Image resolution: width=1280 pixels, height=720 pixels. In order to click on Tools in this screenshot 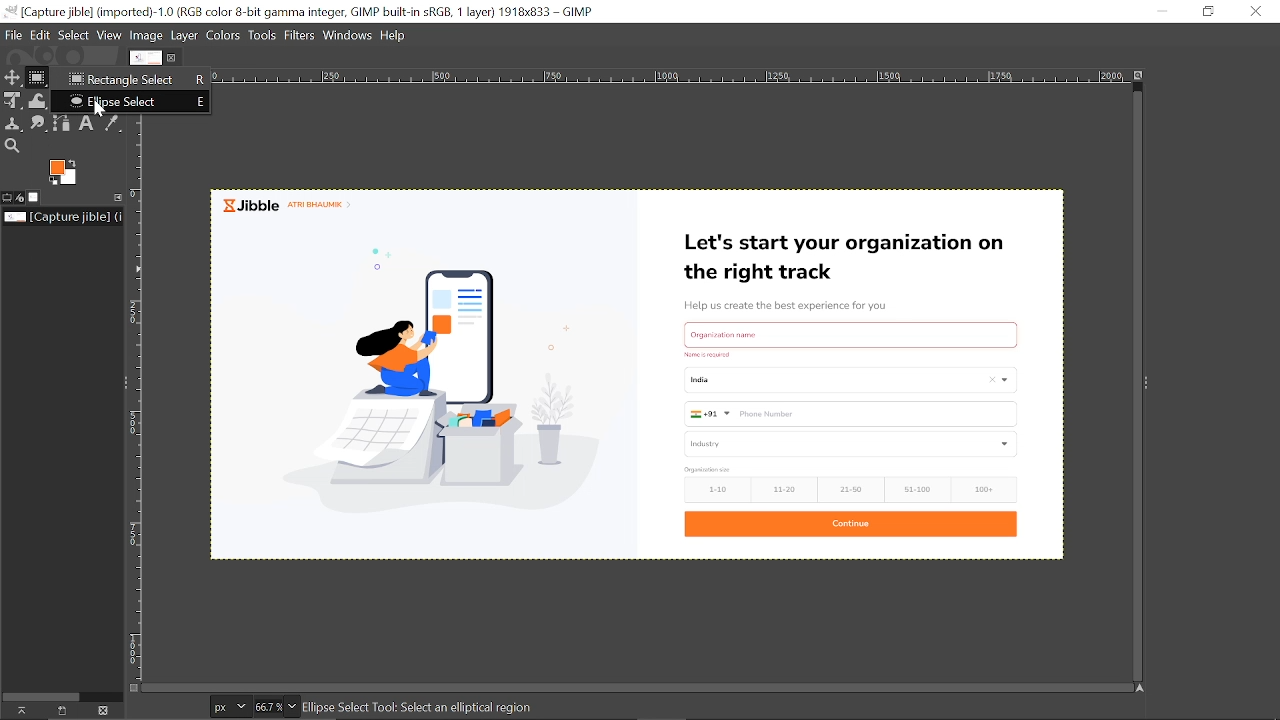, I will do `click(264, 35)`.